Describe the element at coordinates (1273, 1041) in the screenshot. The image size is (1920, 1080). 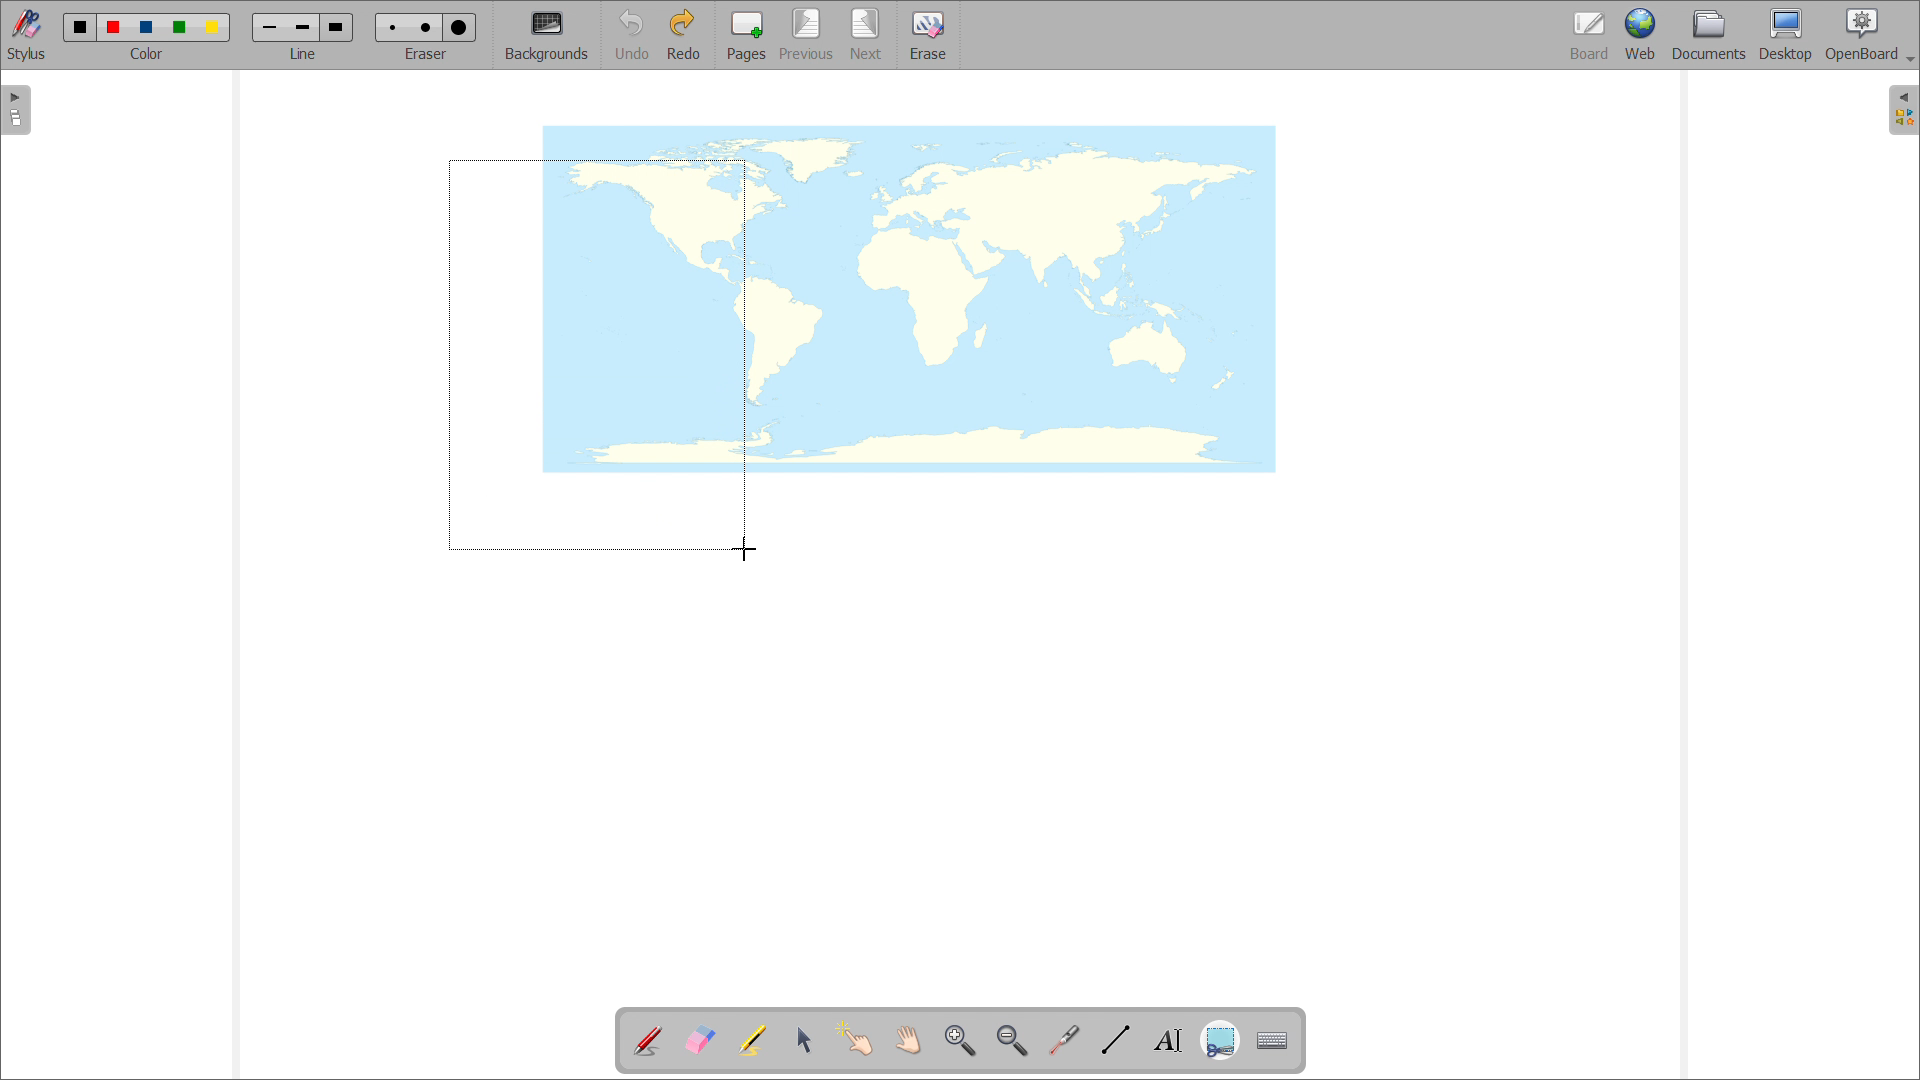
I see `virtual keyboard` at that location.